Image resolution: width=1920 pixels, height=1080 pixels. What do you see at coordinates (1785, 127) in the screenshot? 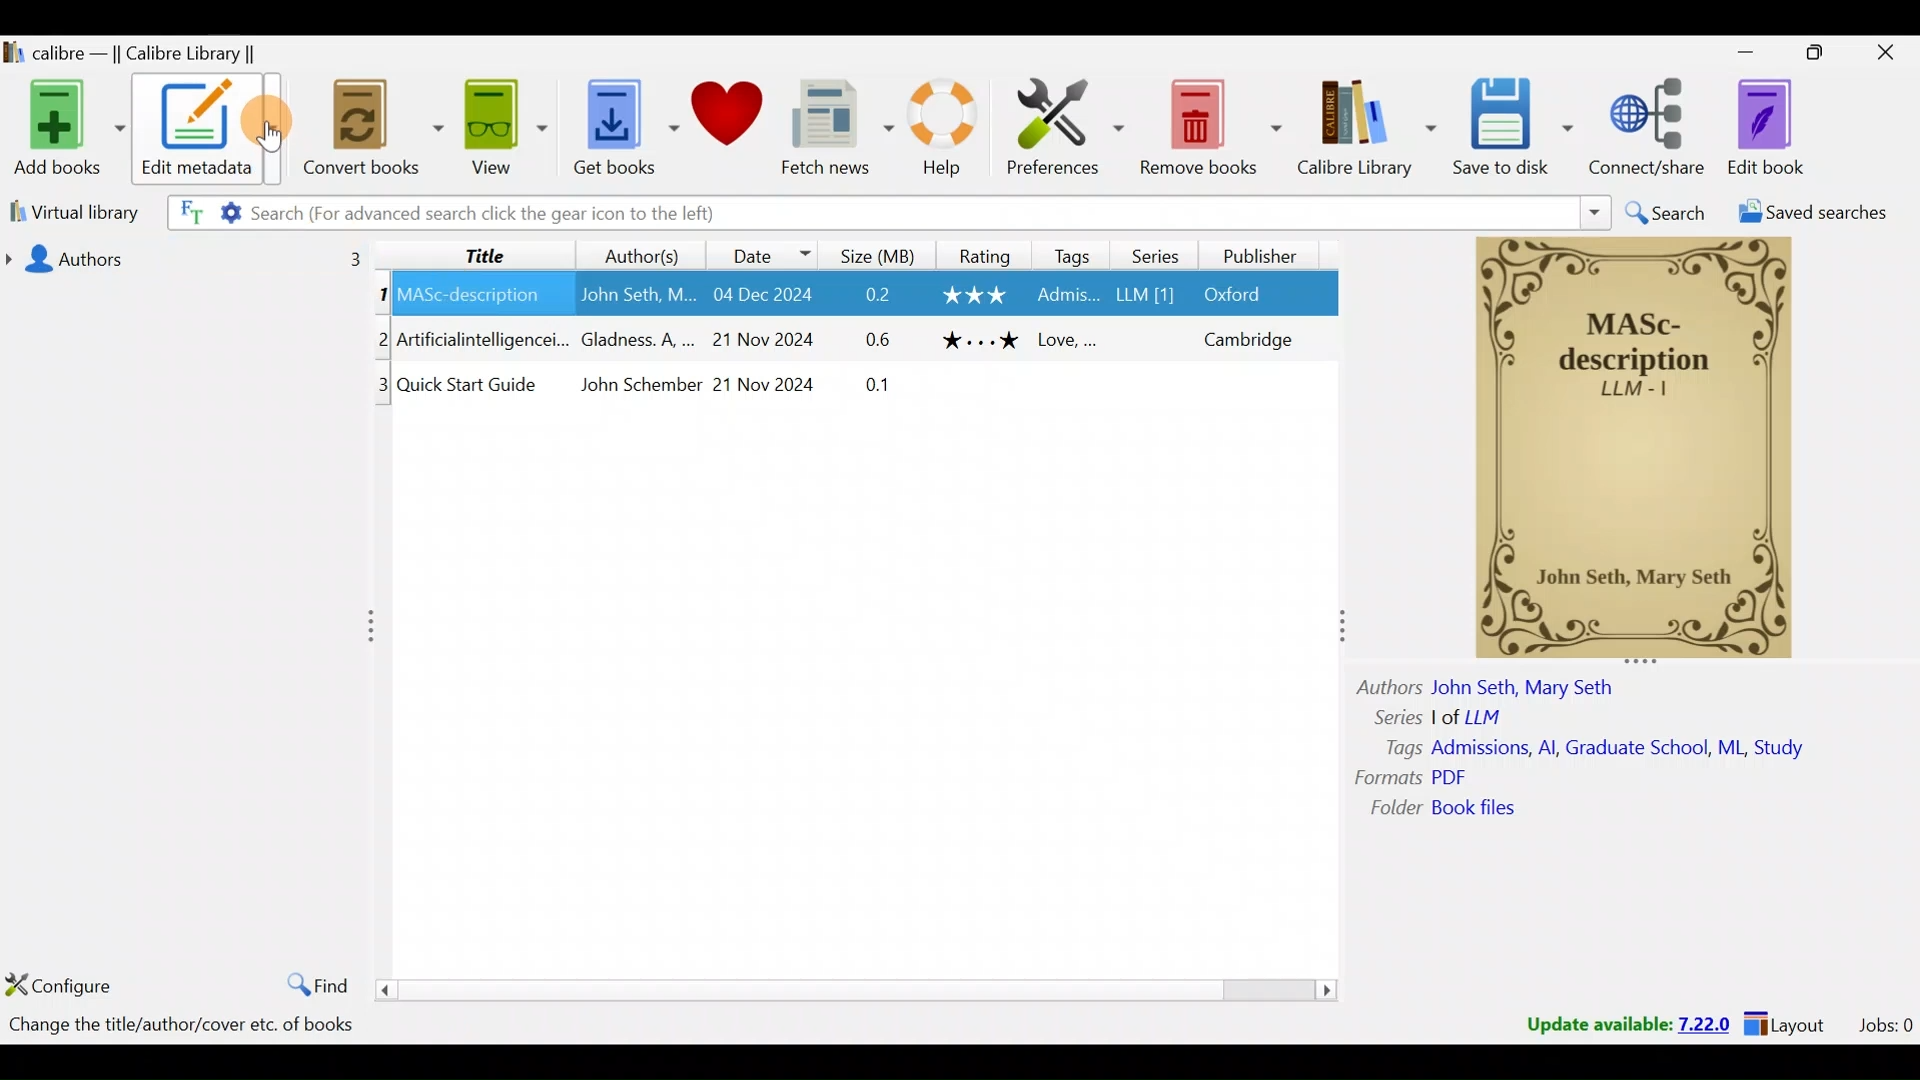
I see `Edit book` at bounding box center [1785, 127].